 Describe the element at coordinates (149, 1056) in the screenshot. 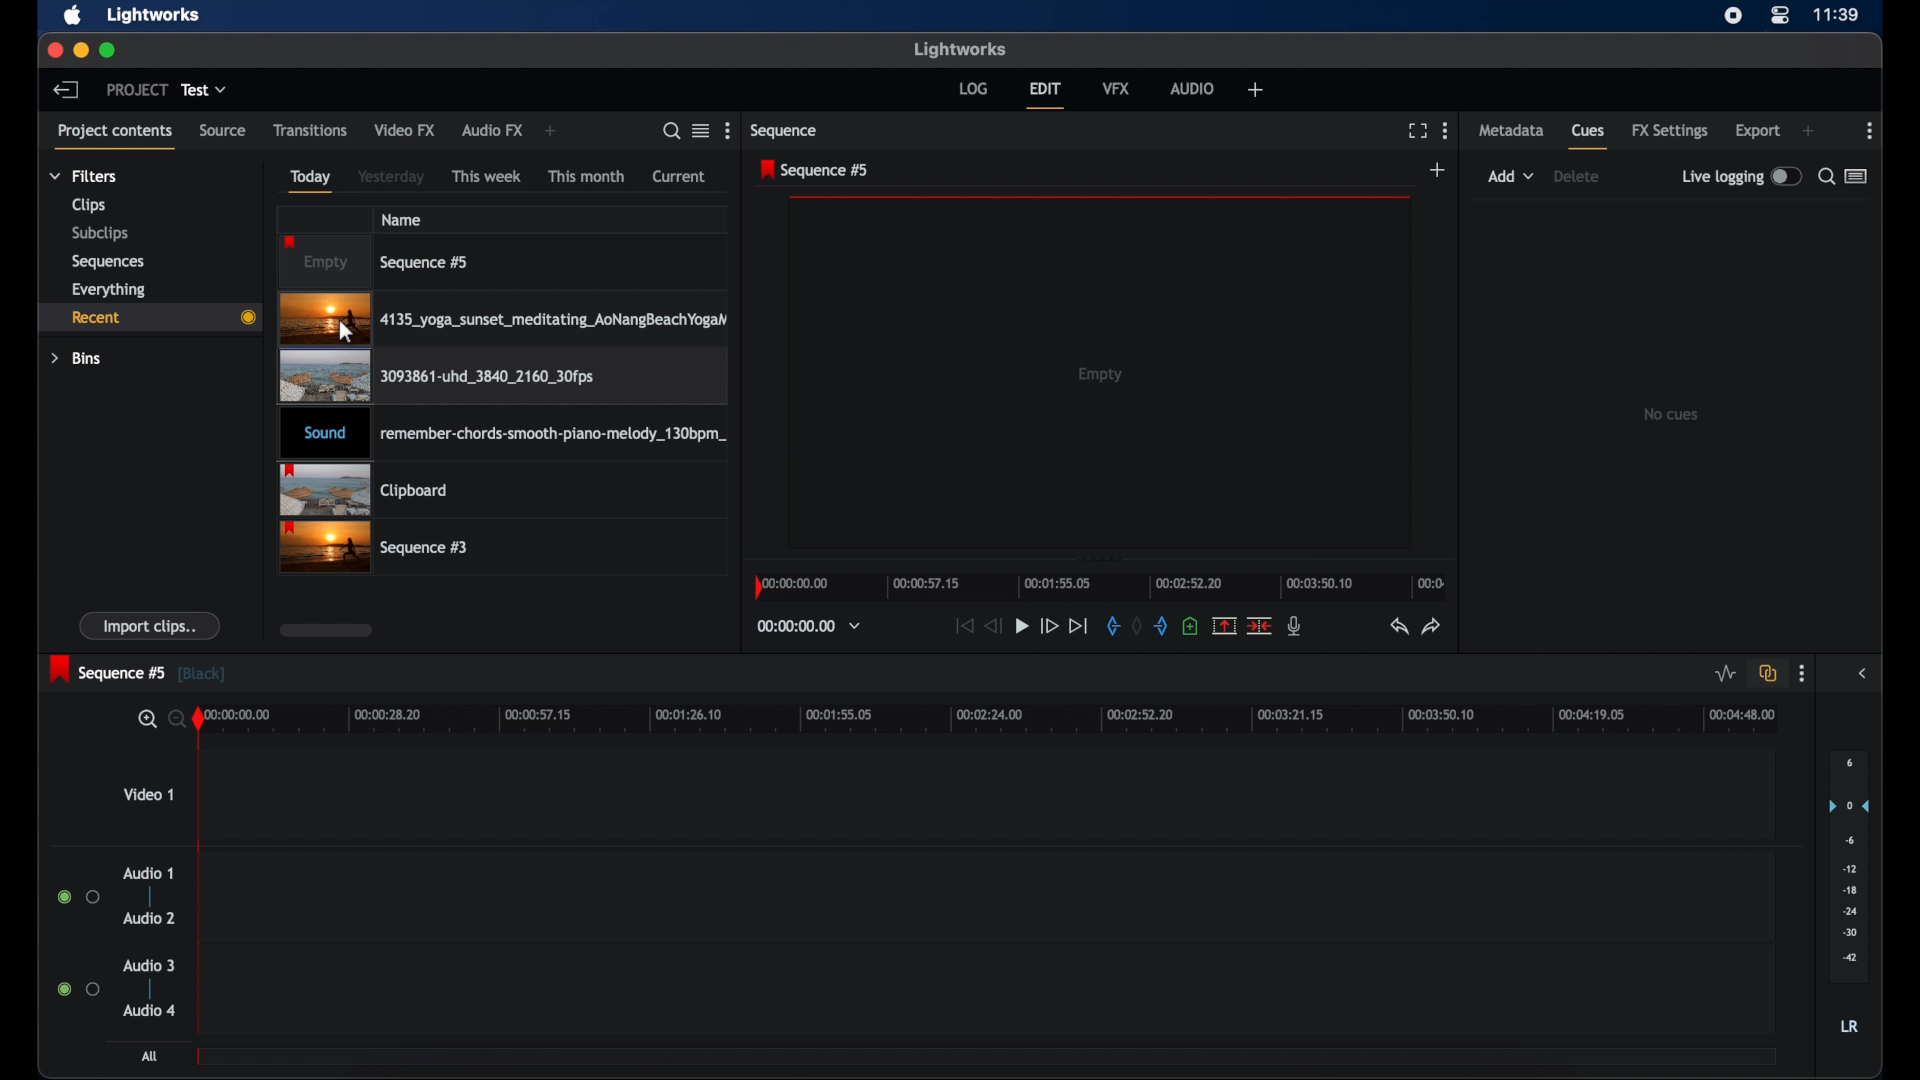

I see `all` at that location.